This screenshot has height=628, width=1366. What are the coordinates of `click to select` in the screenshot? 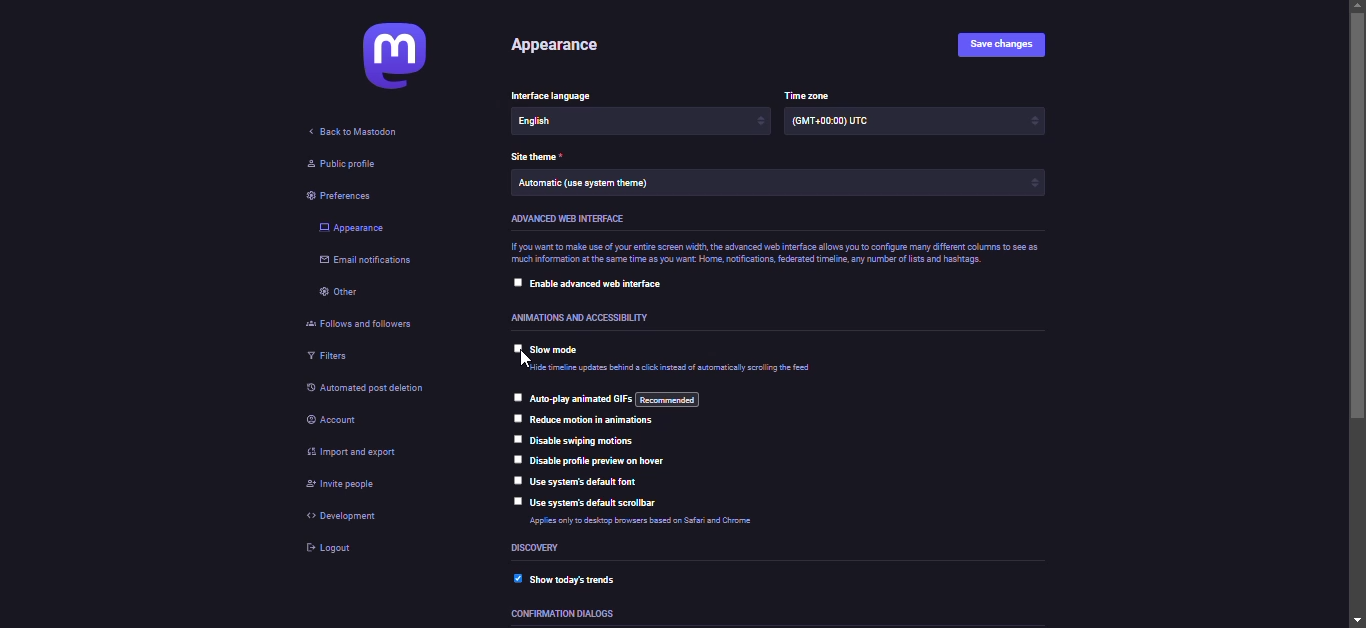 It's located at (515, 349).